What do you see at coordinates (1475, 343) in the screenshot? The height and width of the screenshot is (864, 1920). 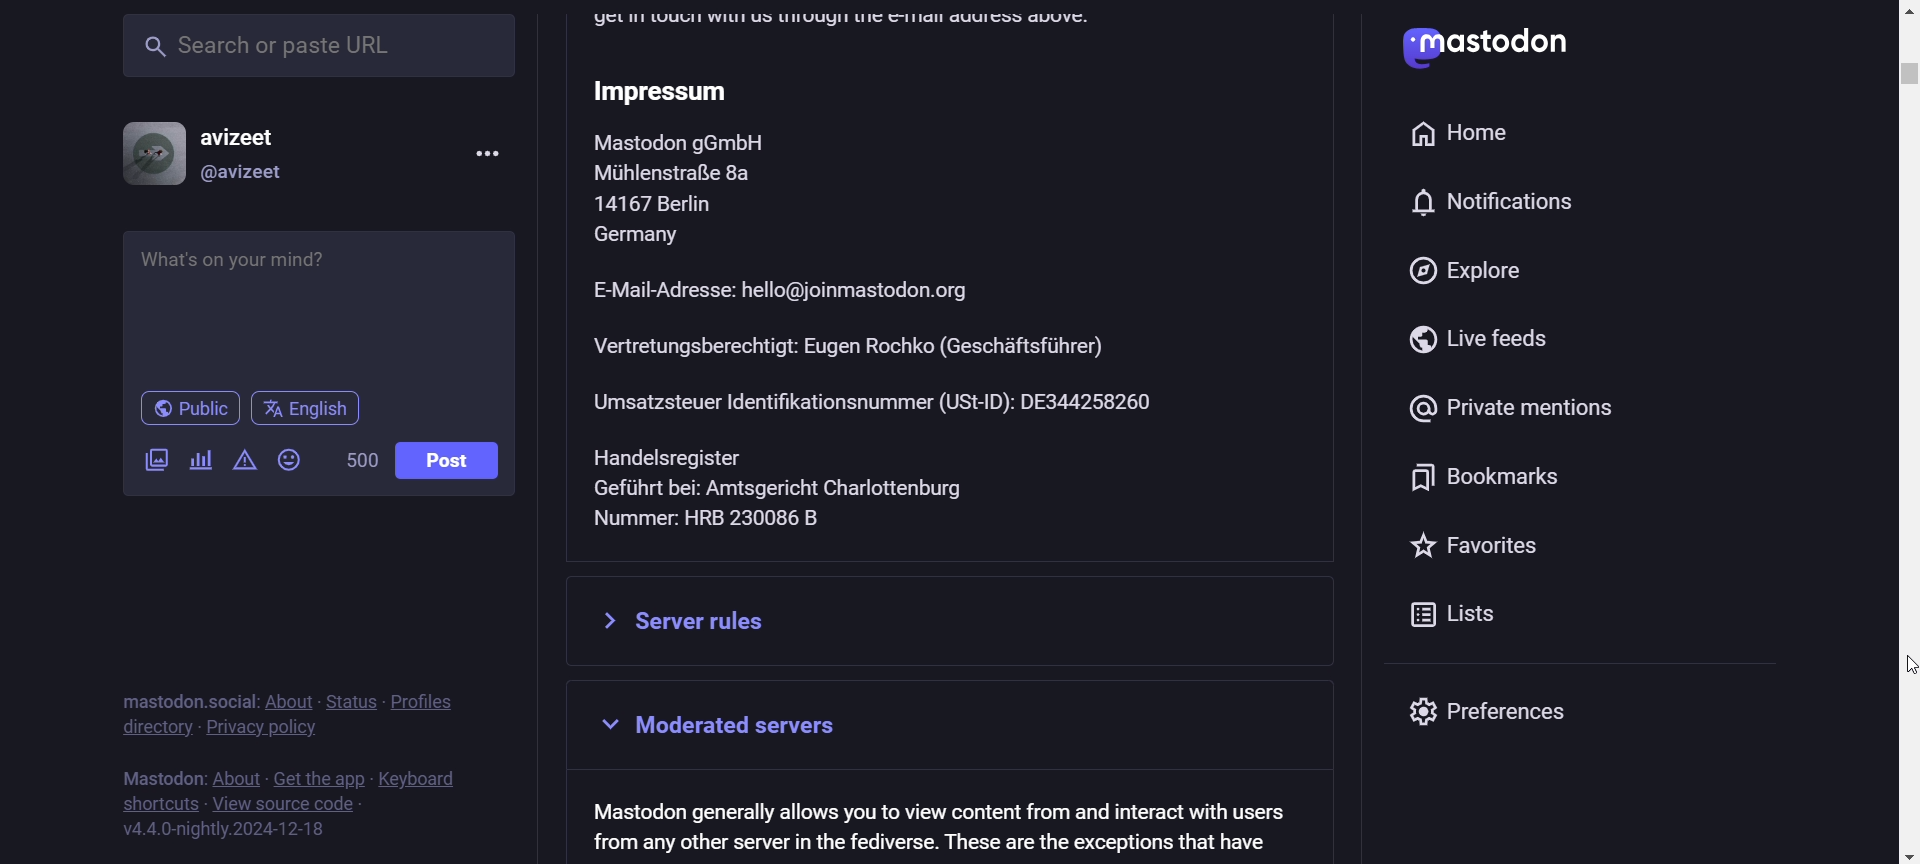 I see `live feeds` at bounding box center [1475, 343].